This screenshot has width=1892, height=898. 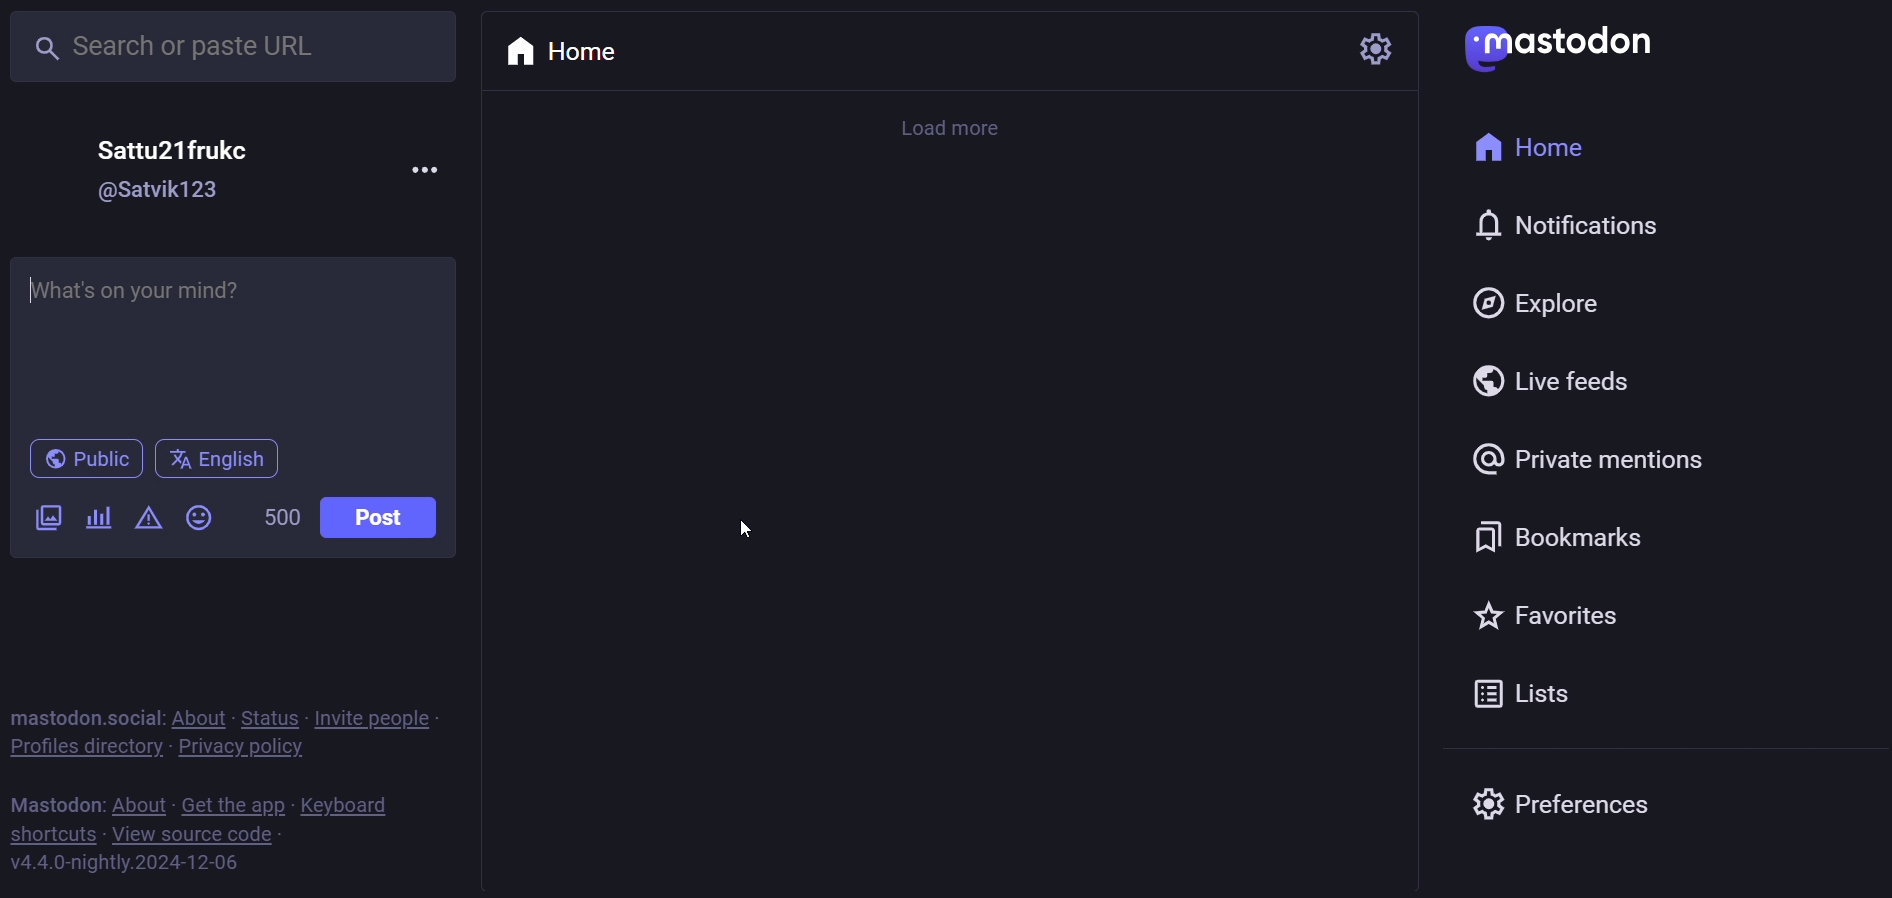 I want to click on mastodon, so click(x=55, y=803).